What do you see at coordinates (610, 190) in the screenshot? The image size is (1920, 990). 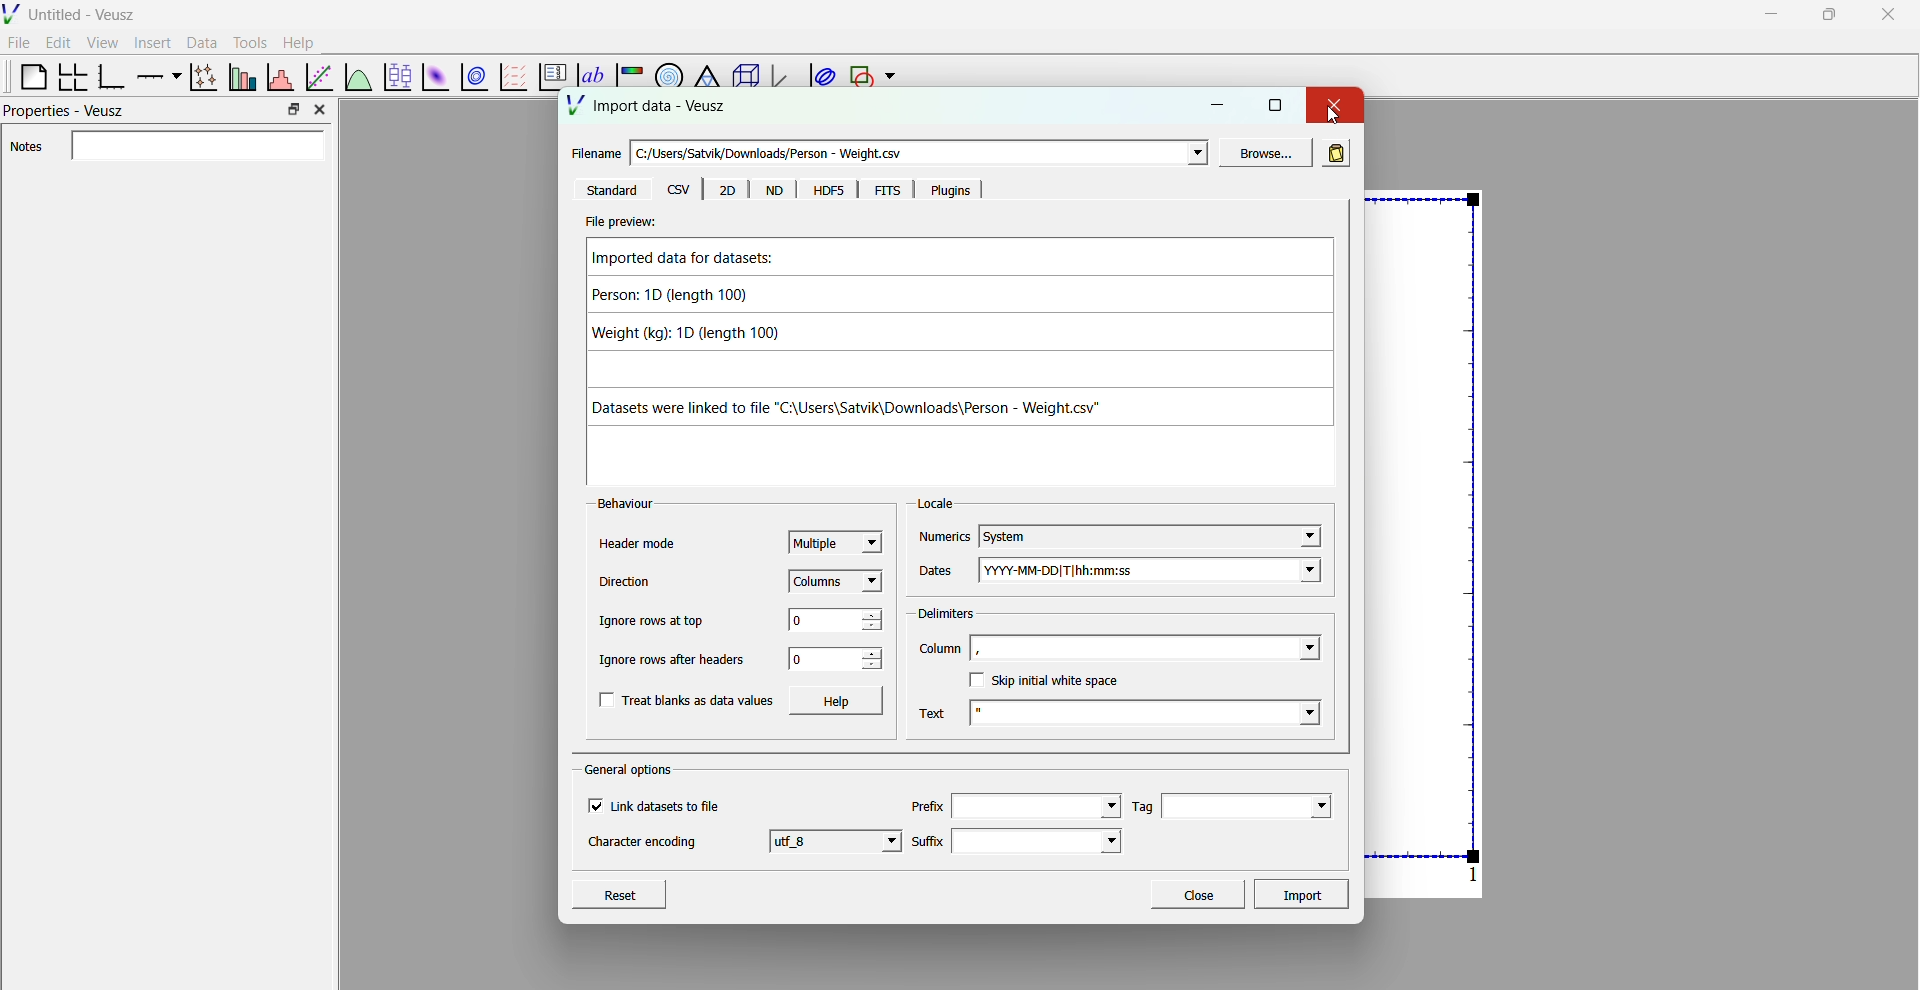 I see `Standard` at bounding box center [610, 190].